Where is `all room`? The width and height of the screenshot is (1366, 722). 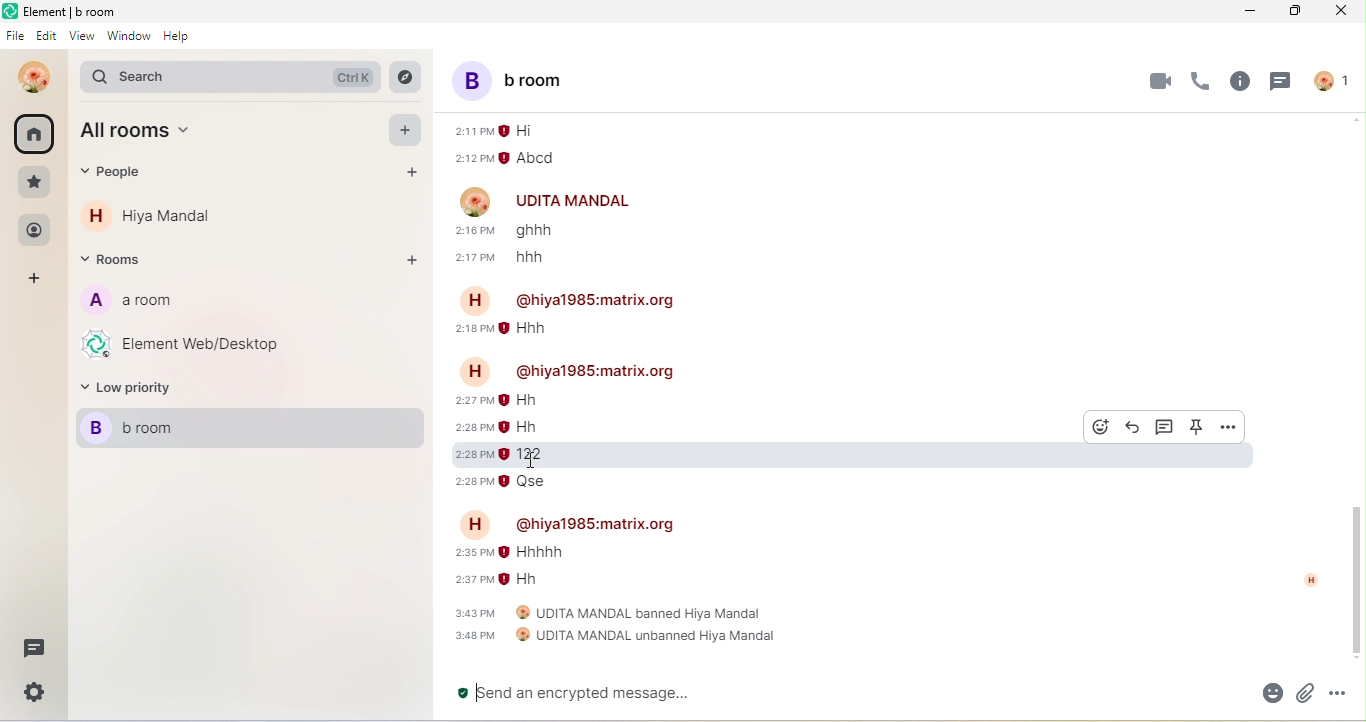 all room is located at coordinates (35, 134).